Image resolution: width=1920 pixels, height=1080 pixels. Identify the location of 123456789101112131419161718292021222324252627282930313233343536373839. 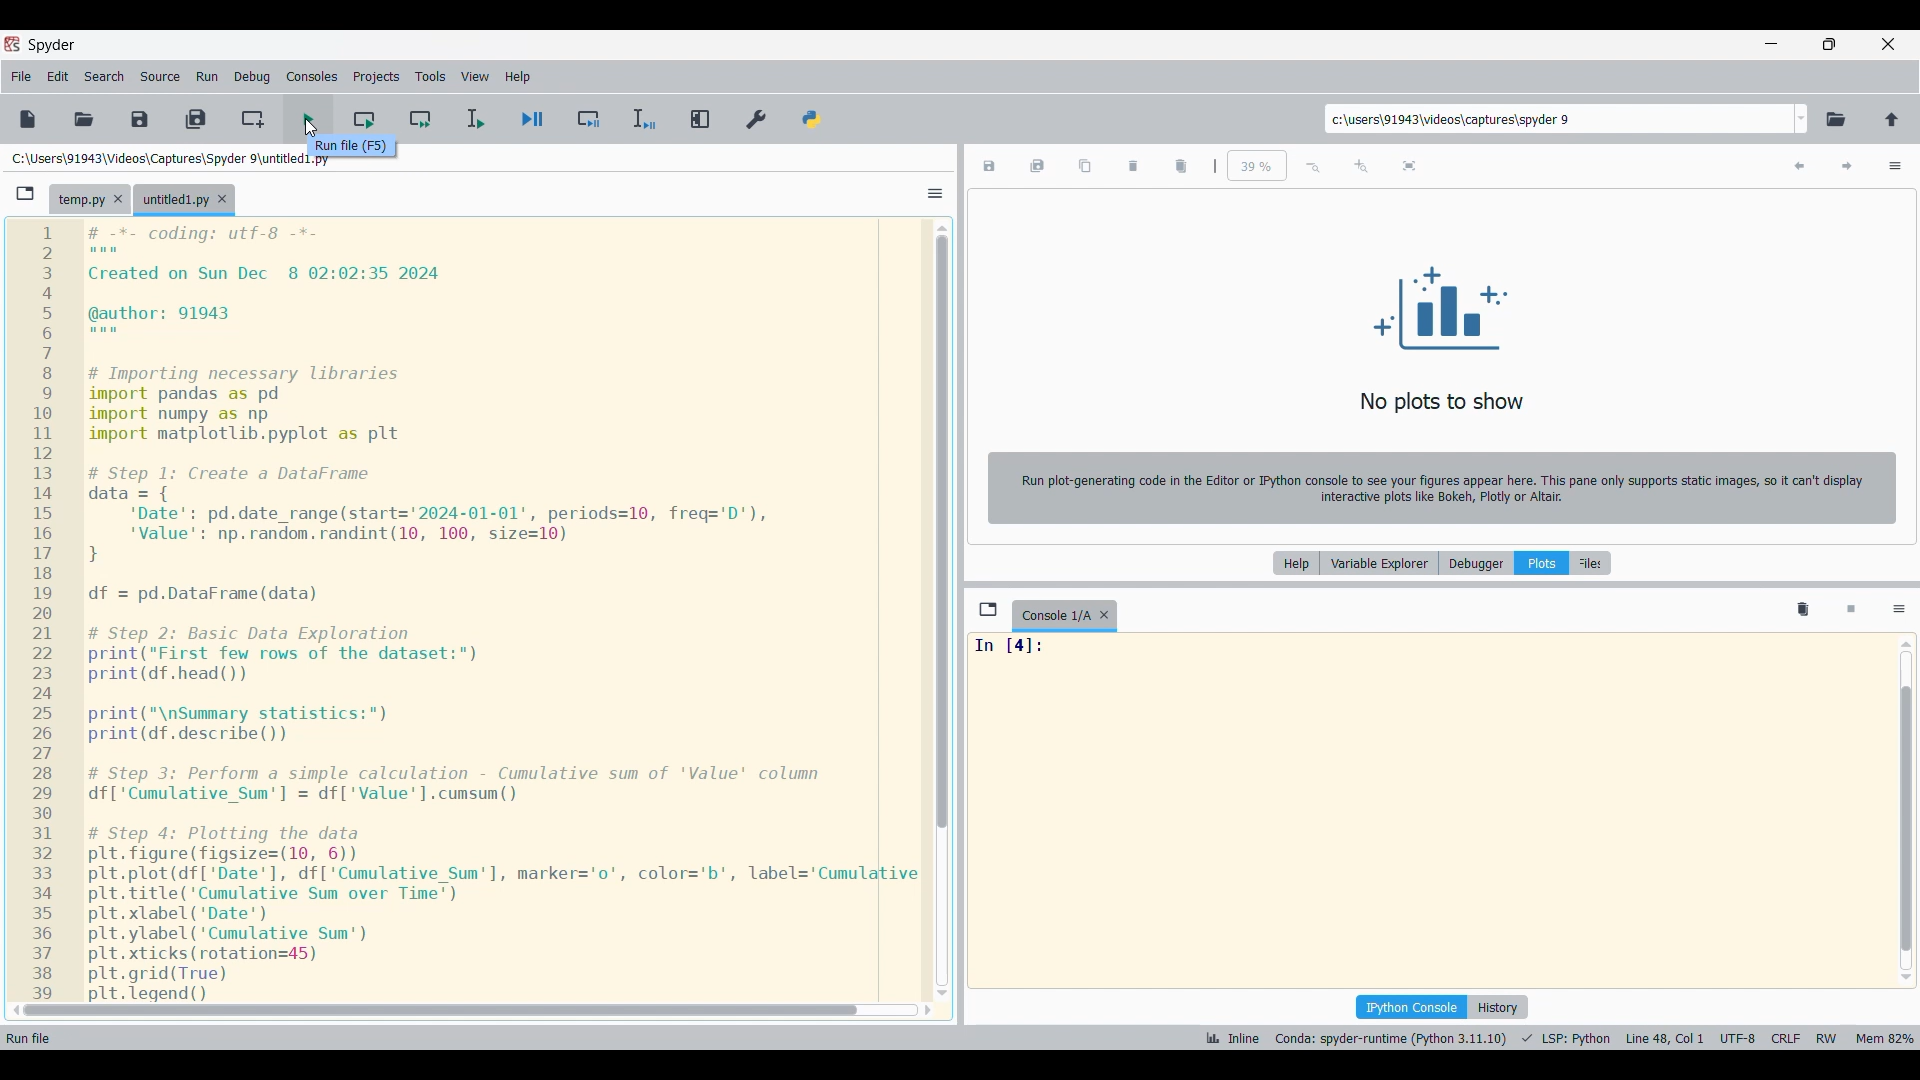
(40, 608).